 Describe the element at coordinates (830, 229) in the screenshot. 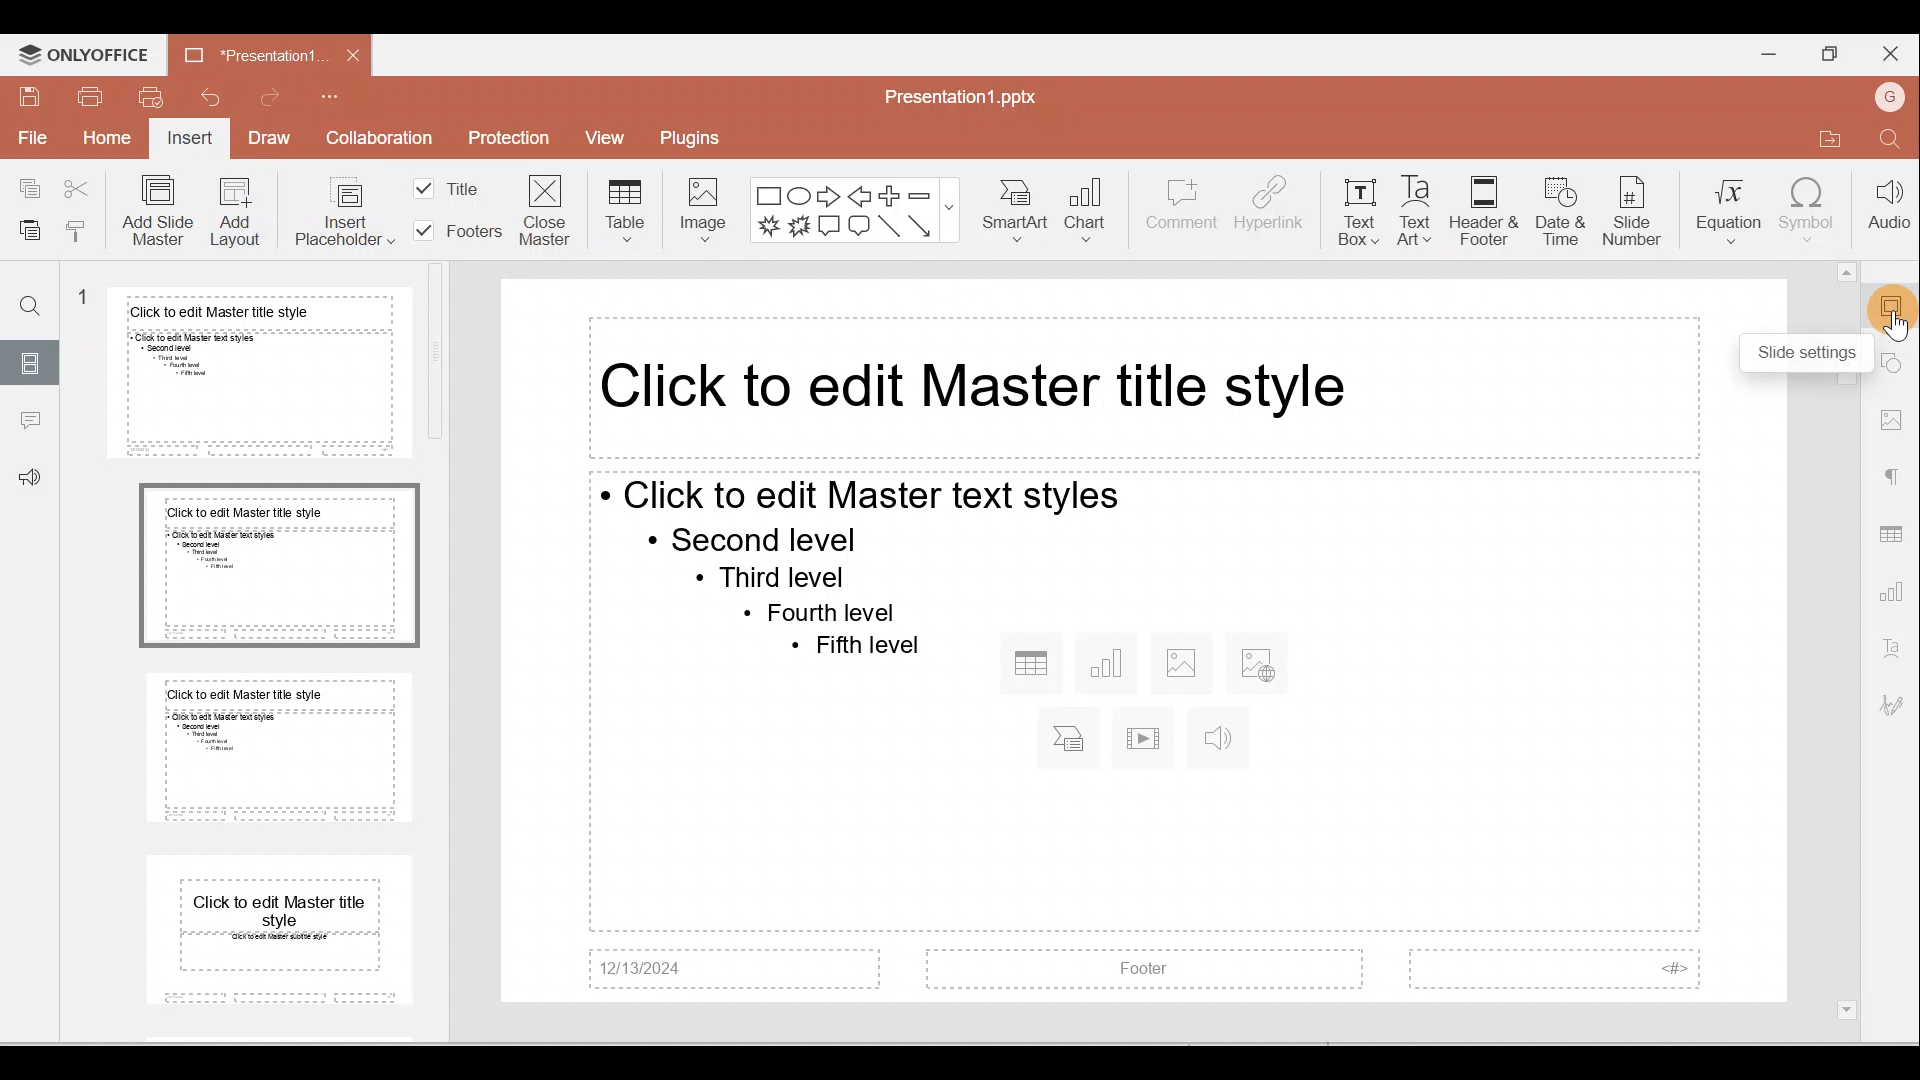

I see `Rectangular callout` at that location.